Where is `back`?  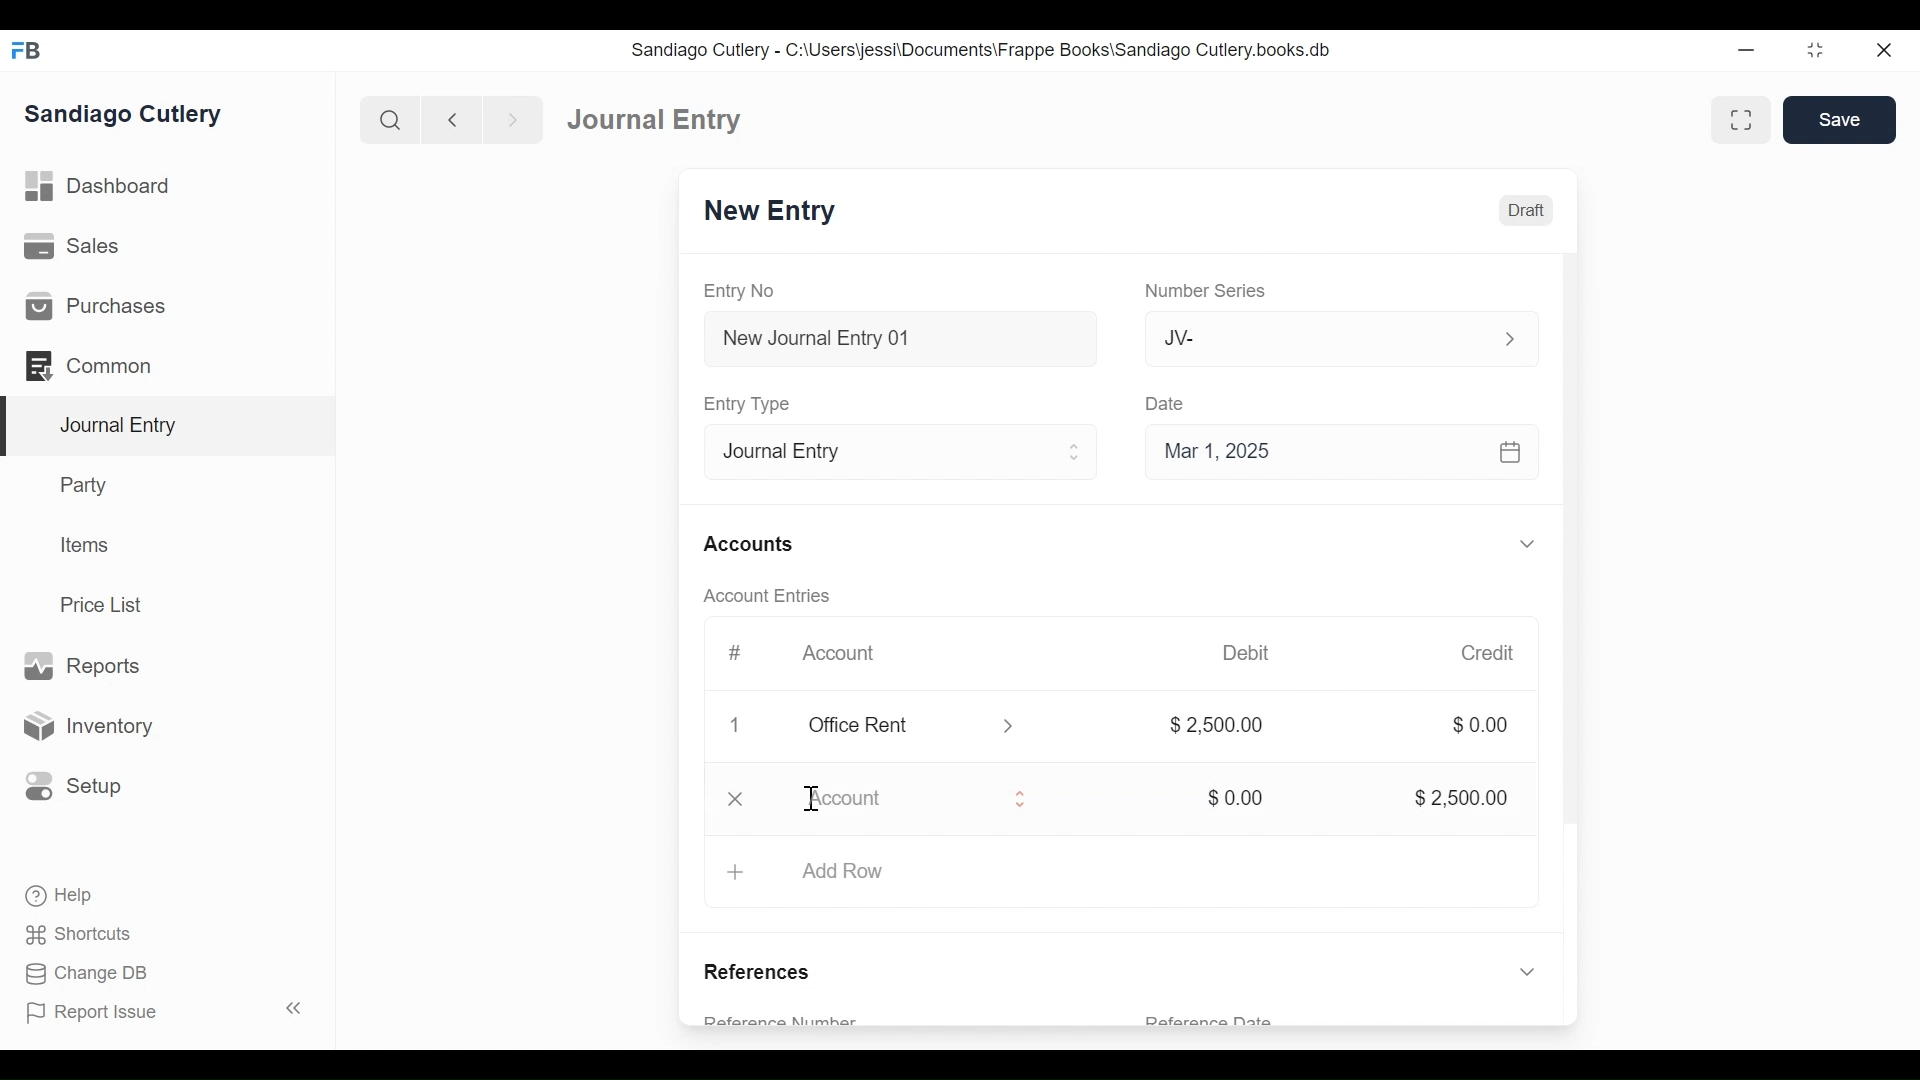
back is located at coordinates (452, 118).